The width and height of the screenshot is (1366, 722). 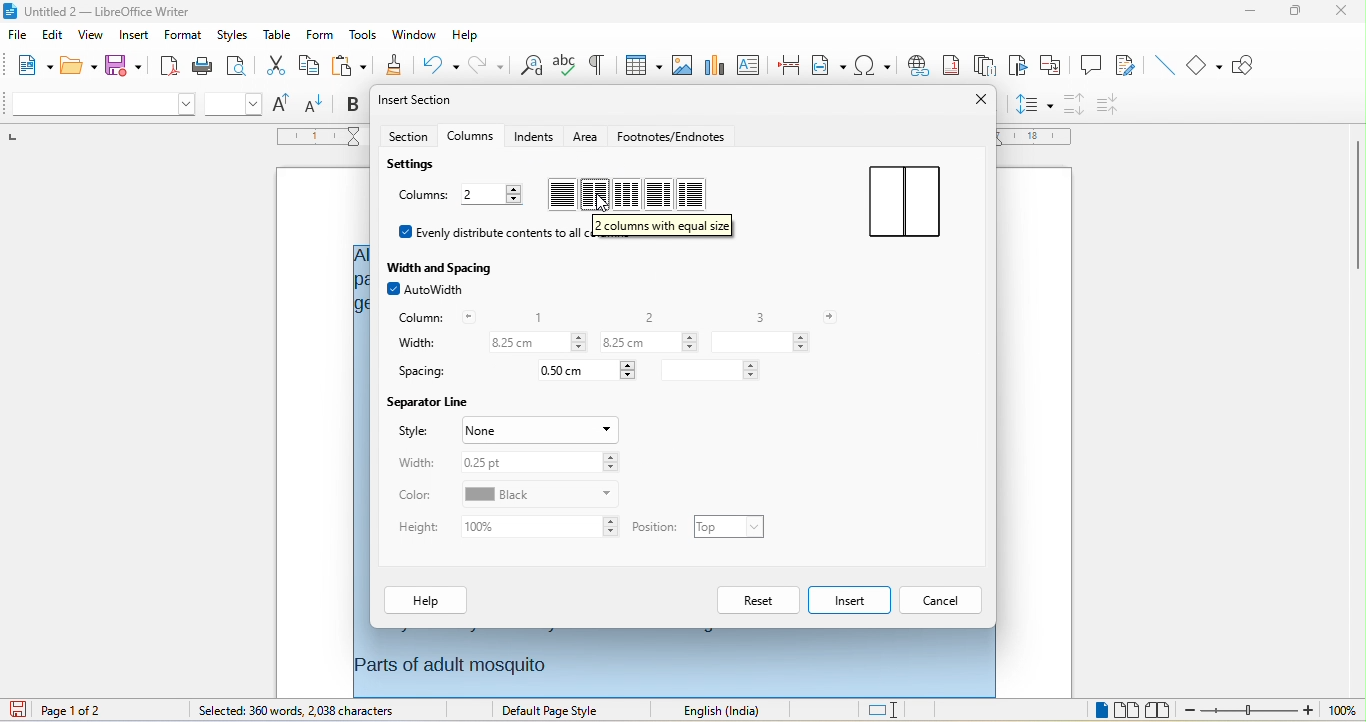 What do you see at coordinates (91, 35) in the screenshot?
I see `view` at bounding box center [91, 35].